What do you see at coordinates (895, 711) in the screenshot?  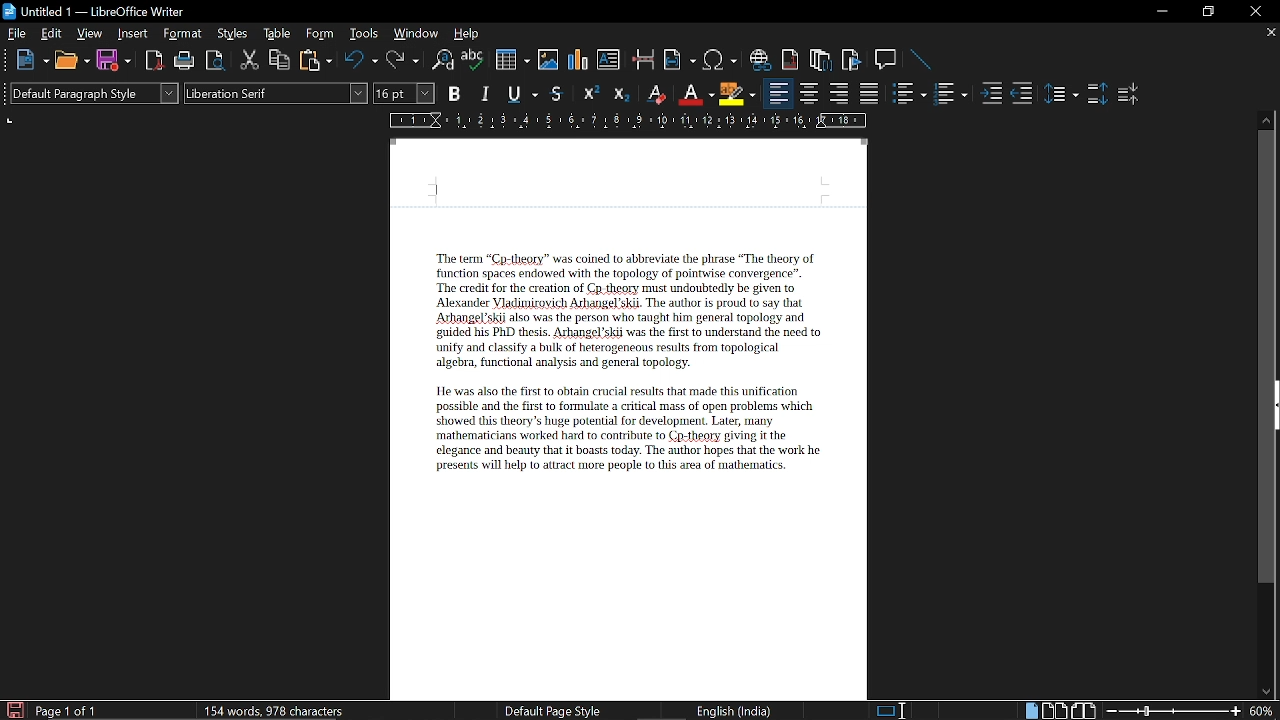 I see `Standard seleciton` at bounding box center [895, 711].